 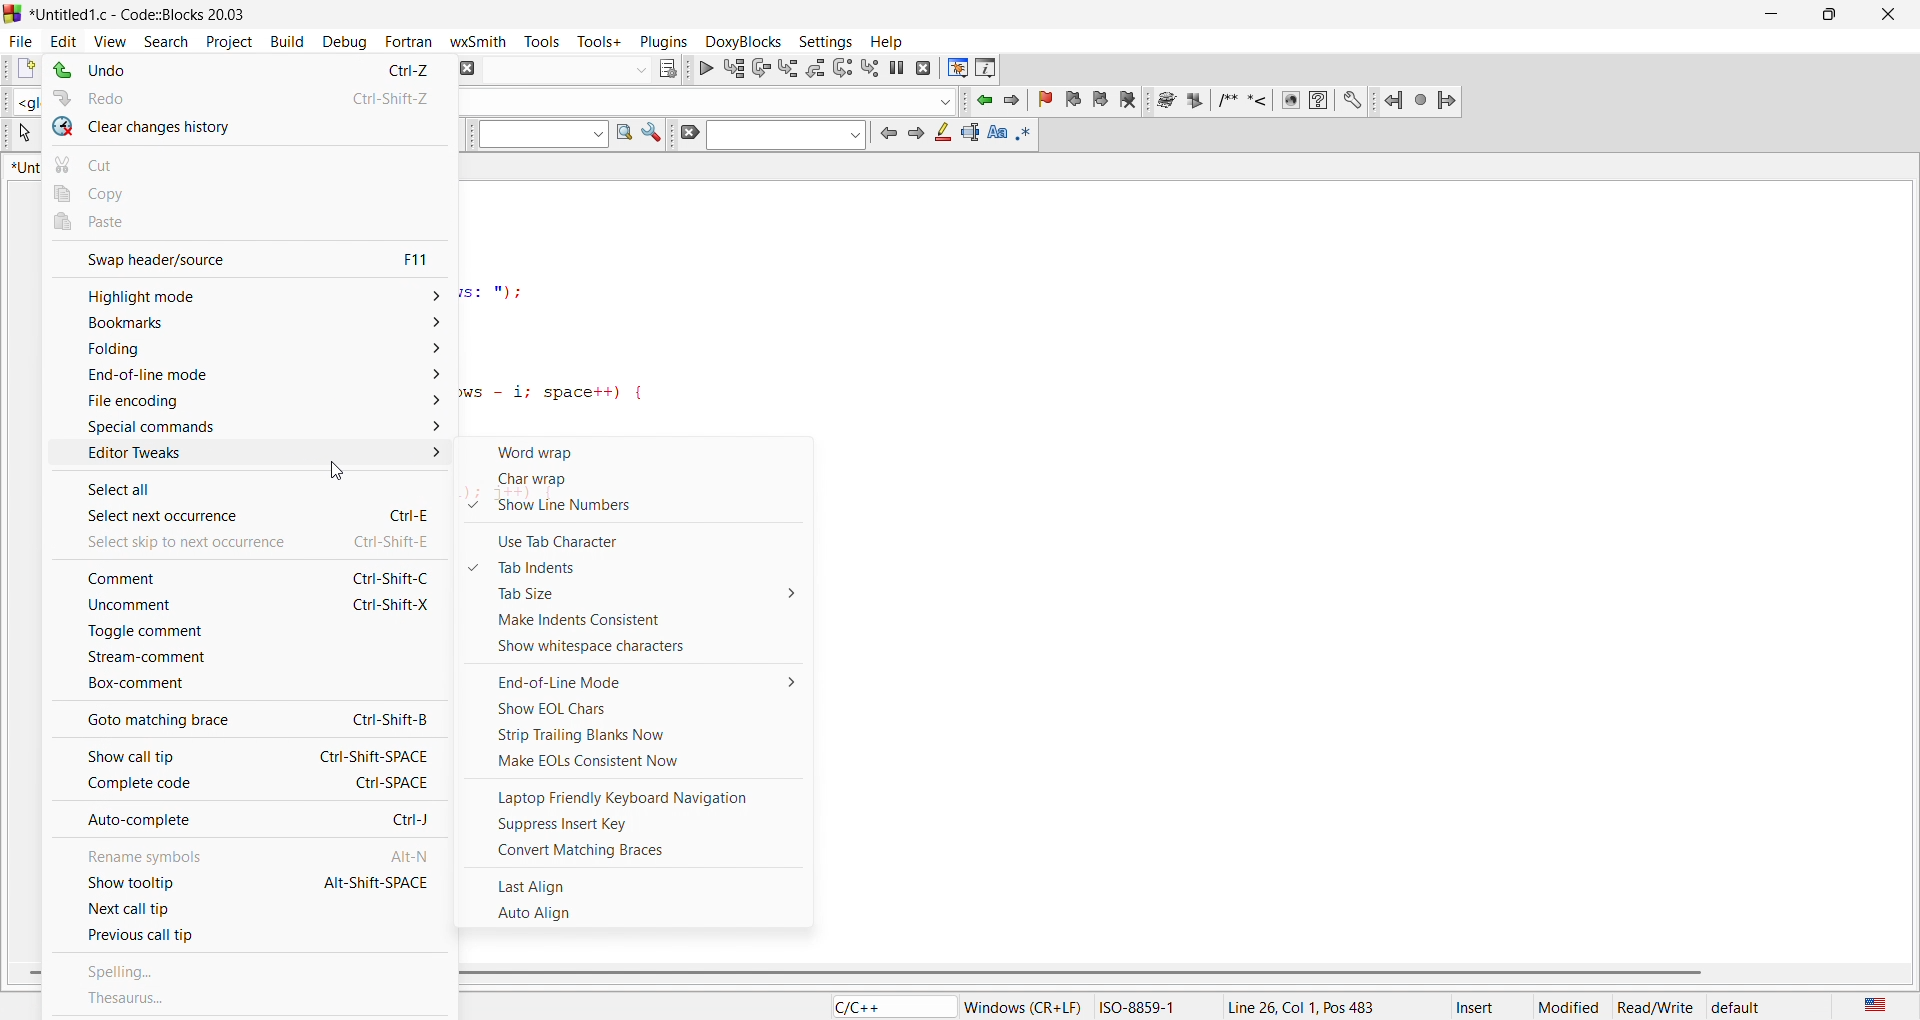 What do you see at coordinates (891, 41) in the screenshot?
I see `help` at bounding box center [891, 41].